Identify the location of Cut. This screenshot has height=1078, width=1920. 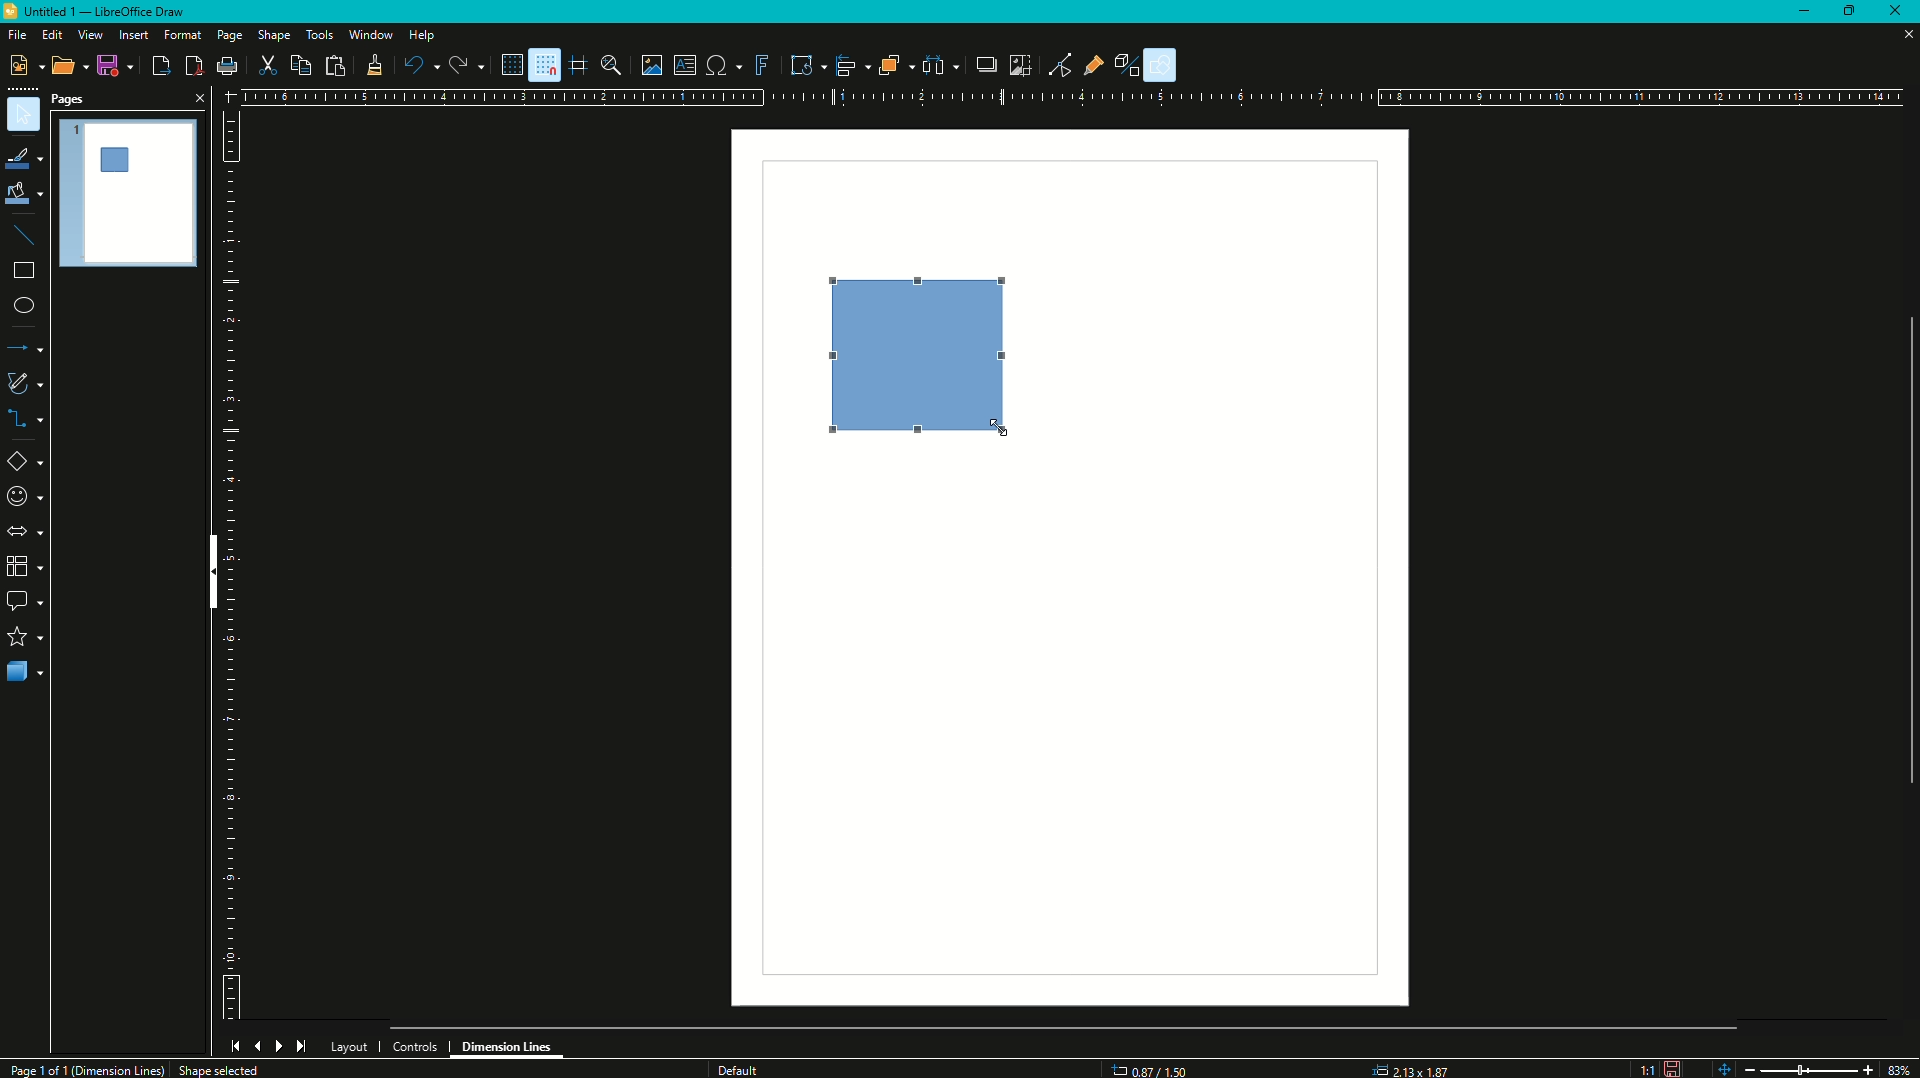
(268, 65).